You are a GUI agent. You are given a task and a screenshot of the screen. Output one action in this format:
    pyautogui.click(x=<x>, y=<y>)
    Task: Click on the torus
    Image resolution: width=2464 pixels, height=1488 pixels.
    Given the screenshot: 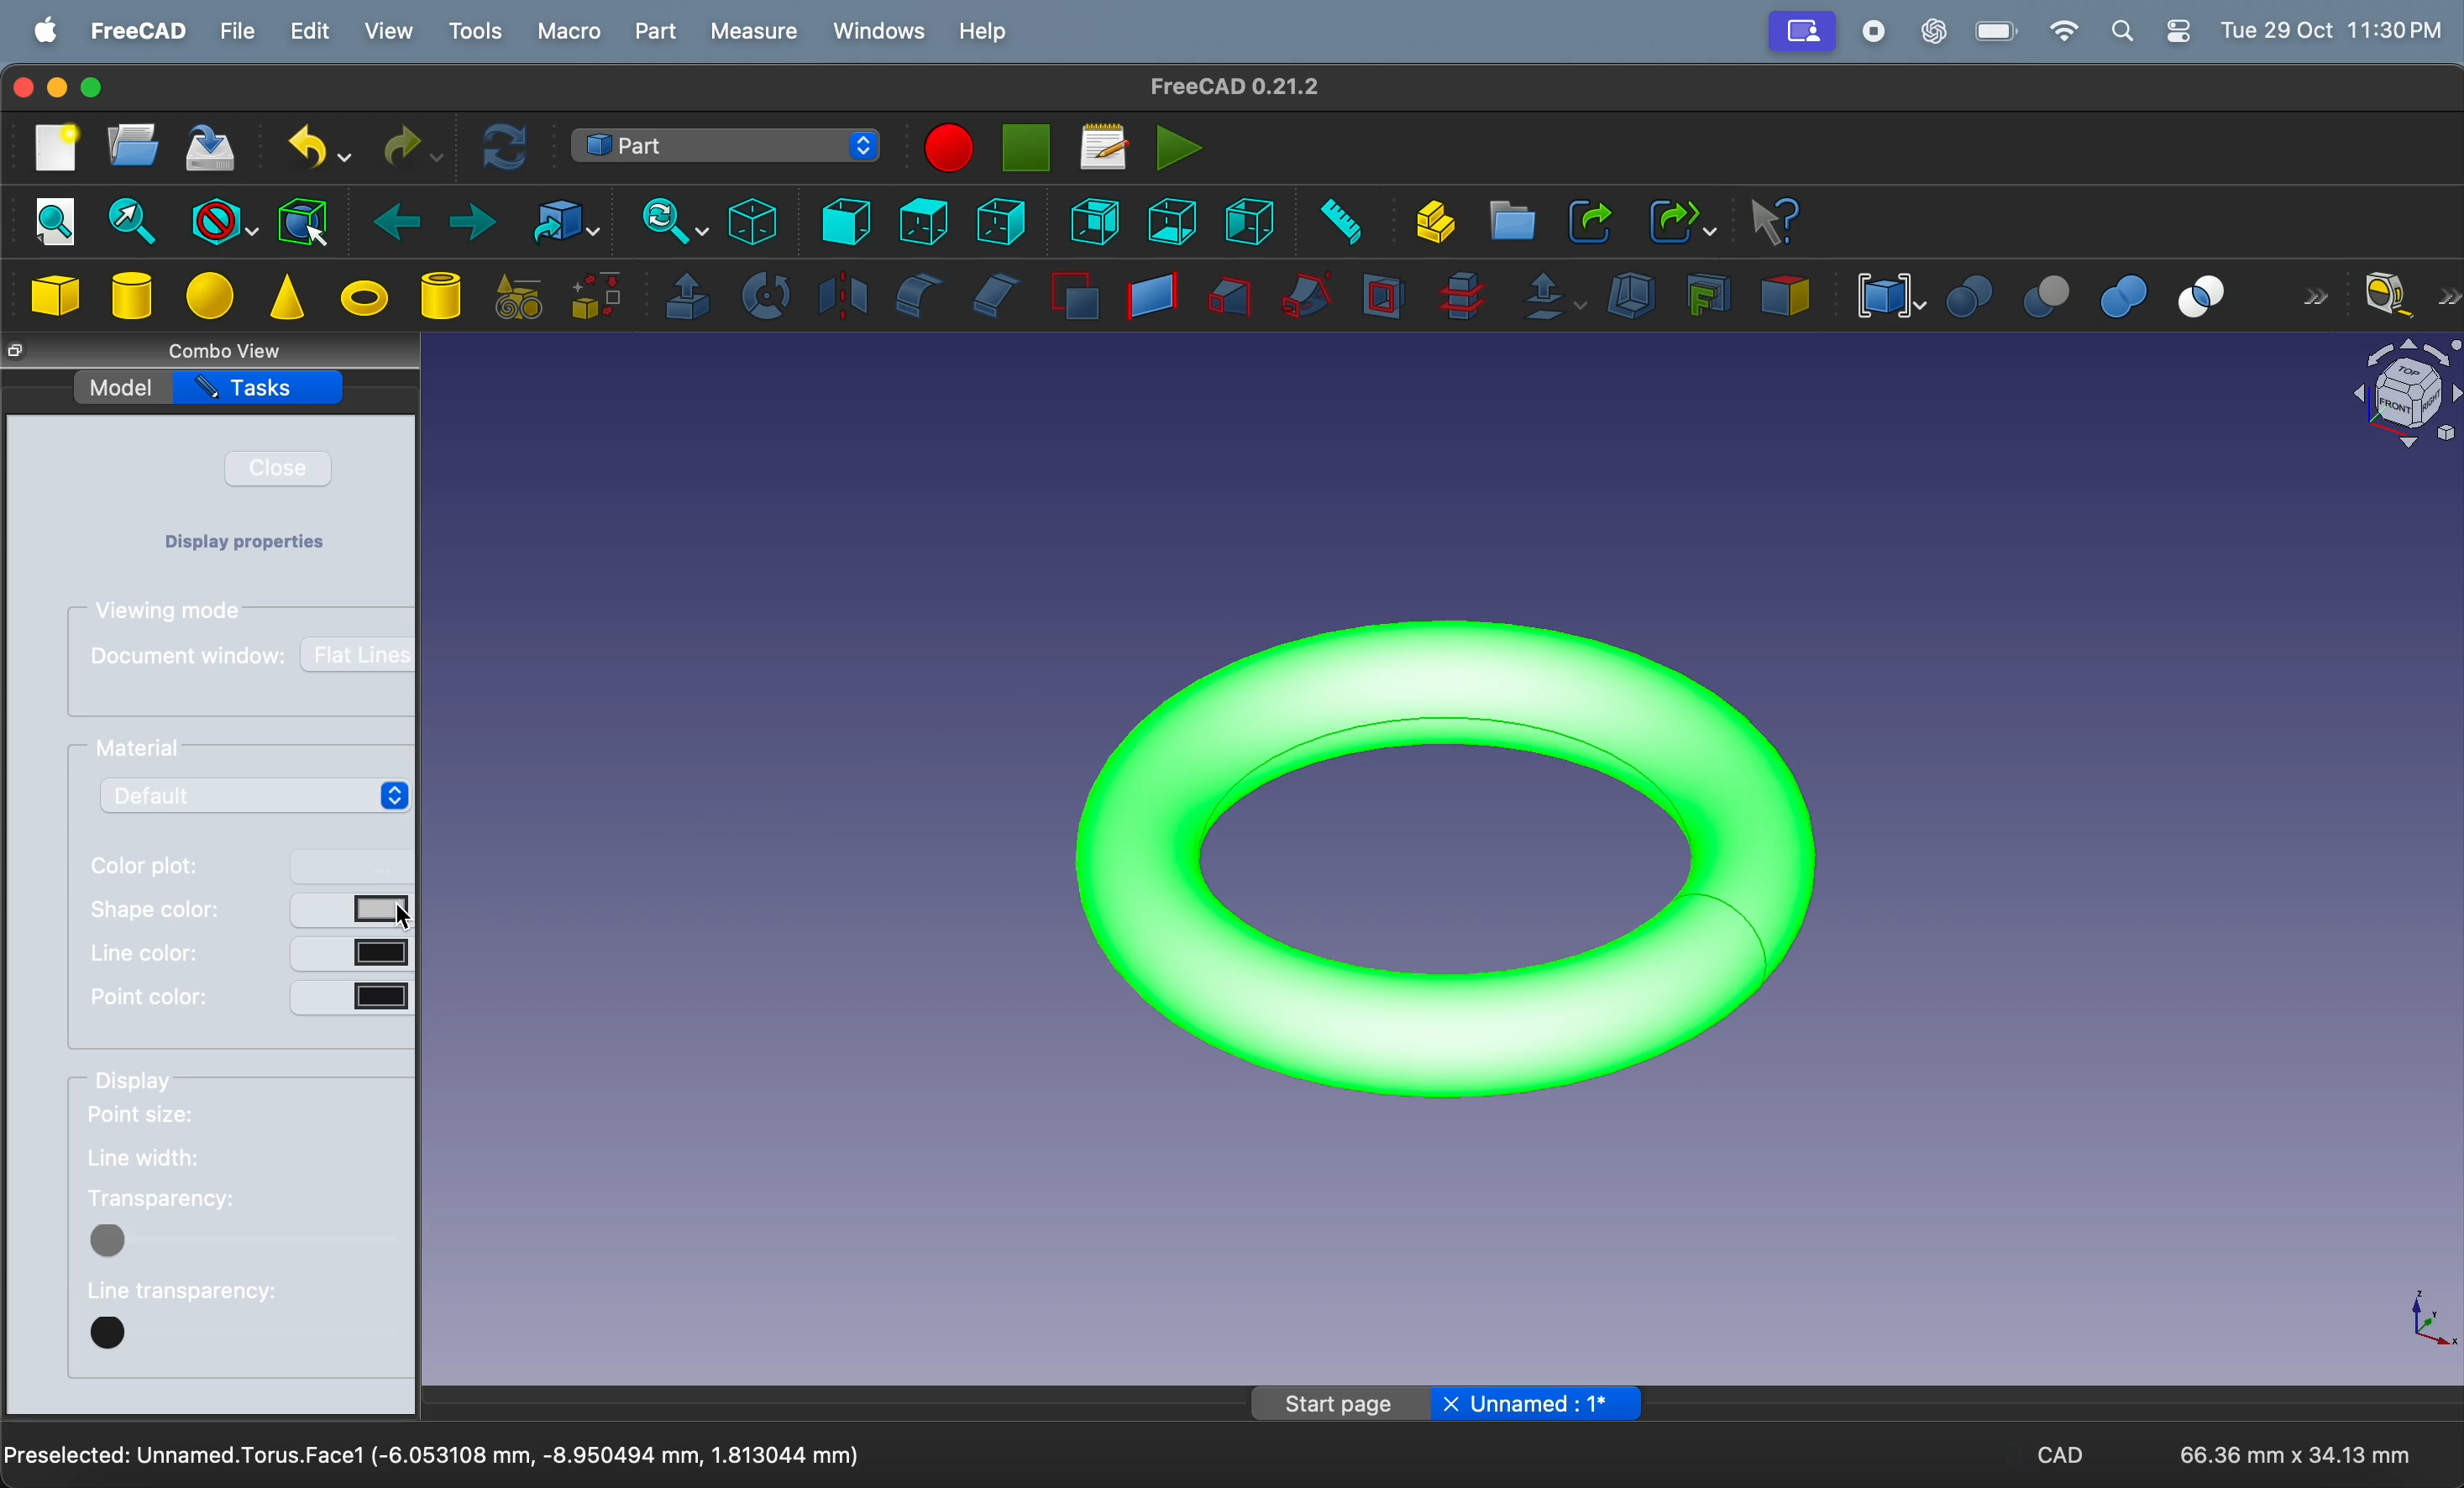 What is the action you would take?
    pyautogui.click(x=366, y=301)
    